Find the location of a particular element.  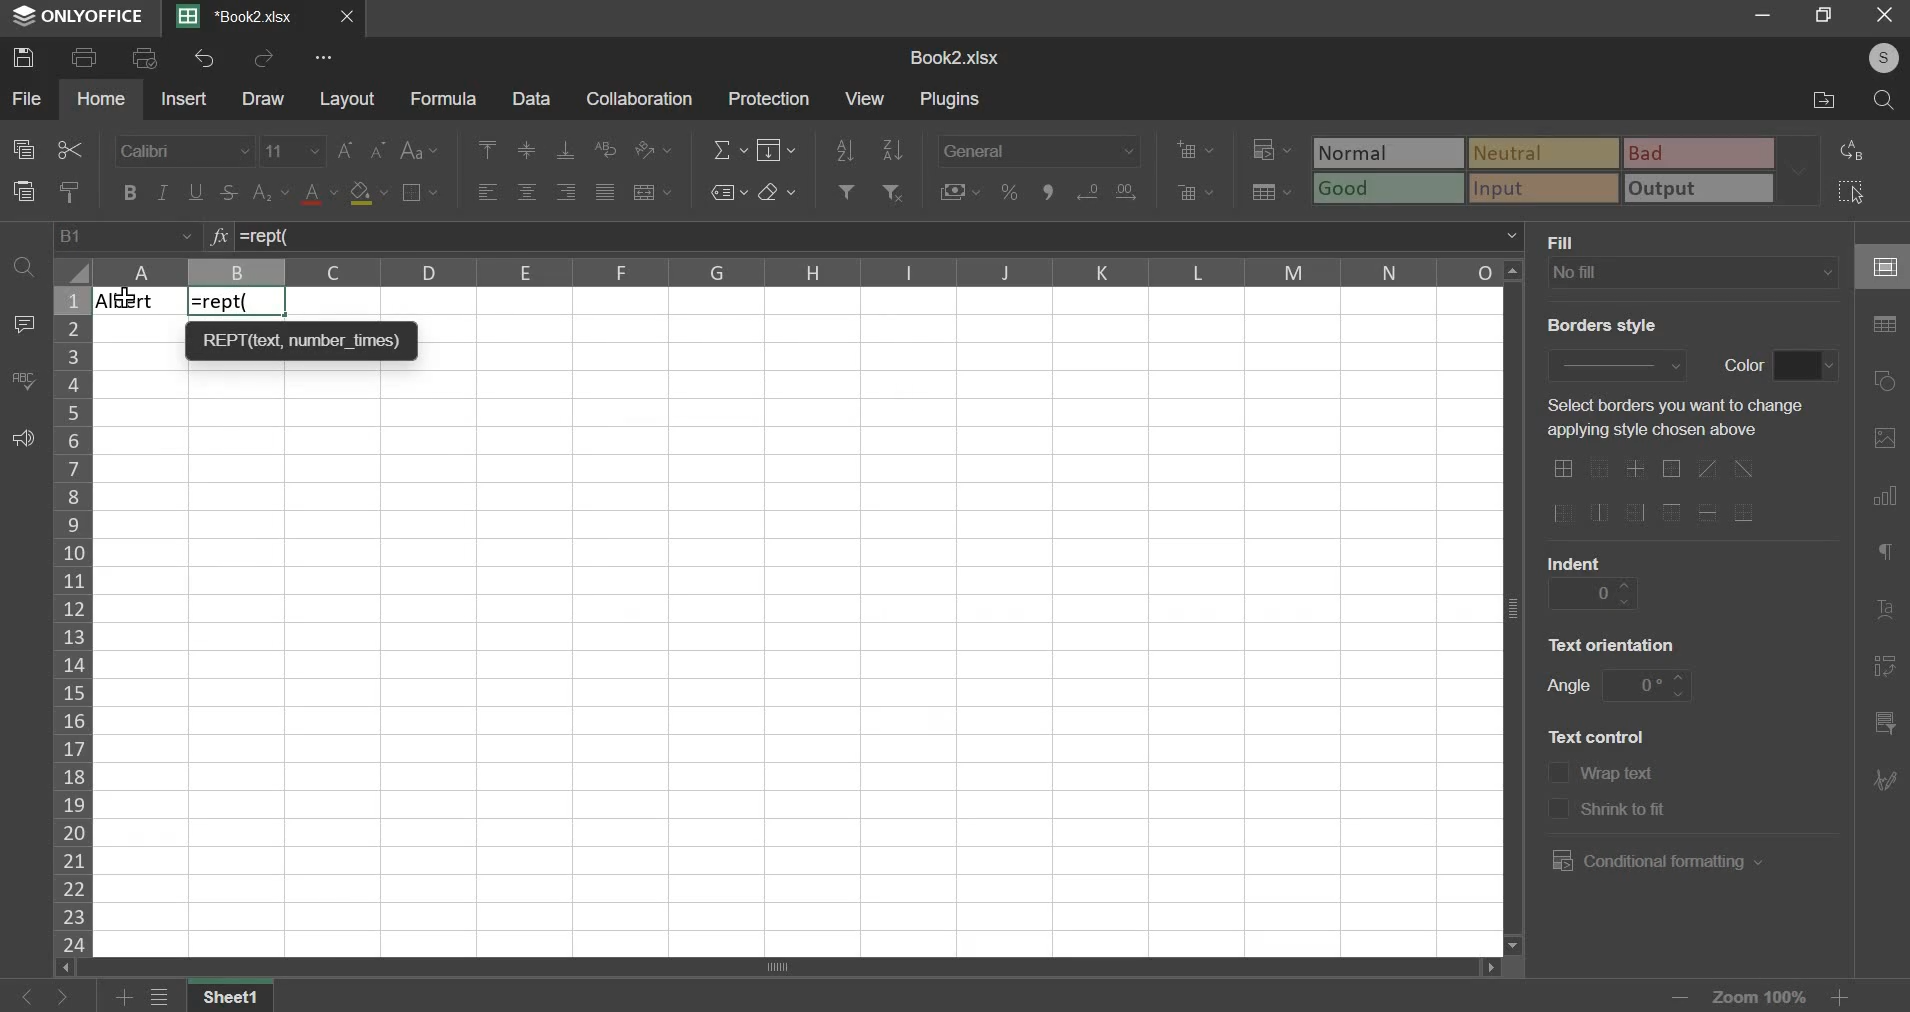

bold is located at coordinates (129, 192).